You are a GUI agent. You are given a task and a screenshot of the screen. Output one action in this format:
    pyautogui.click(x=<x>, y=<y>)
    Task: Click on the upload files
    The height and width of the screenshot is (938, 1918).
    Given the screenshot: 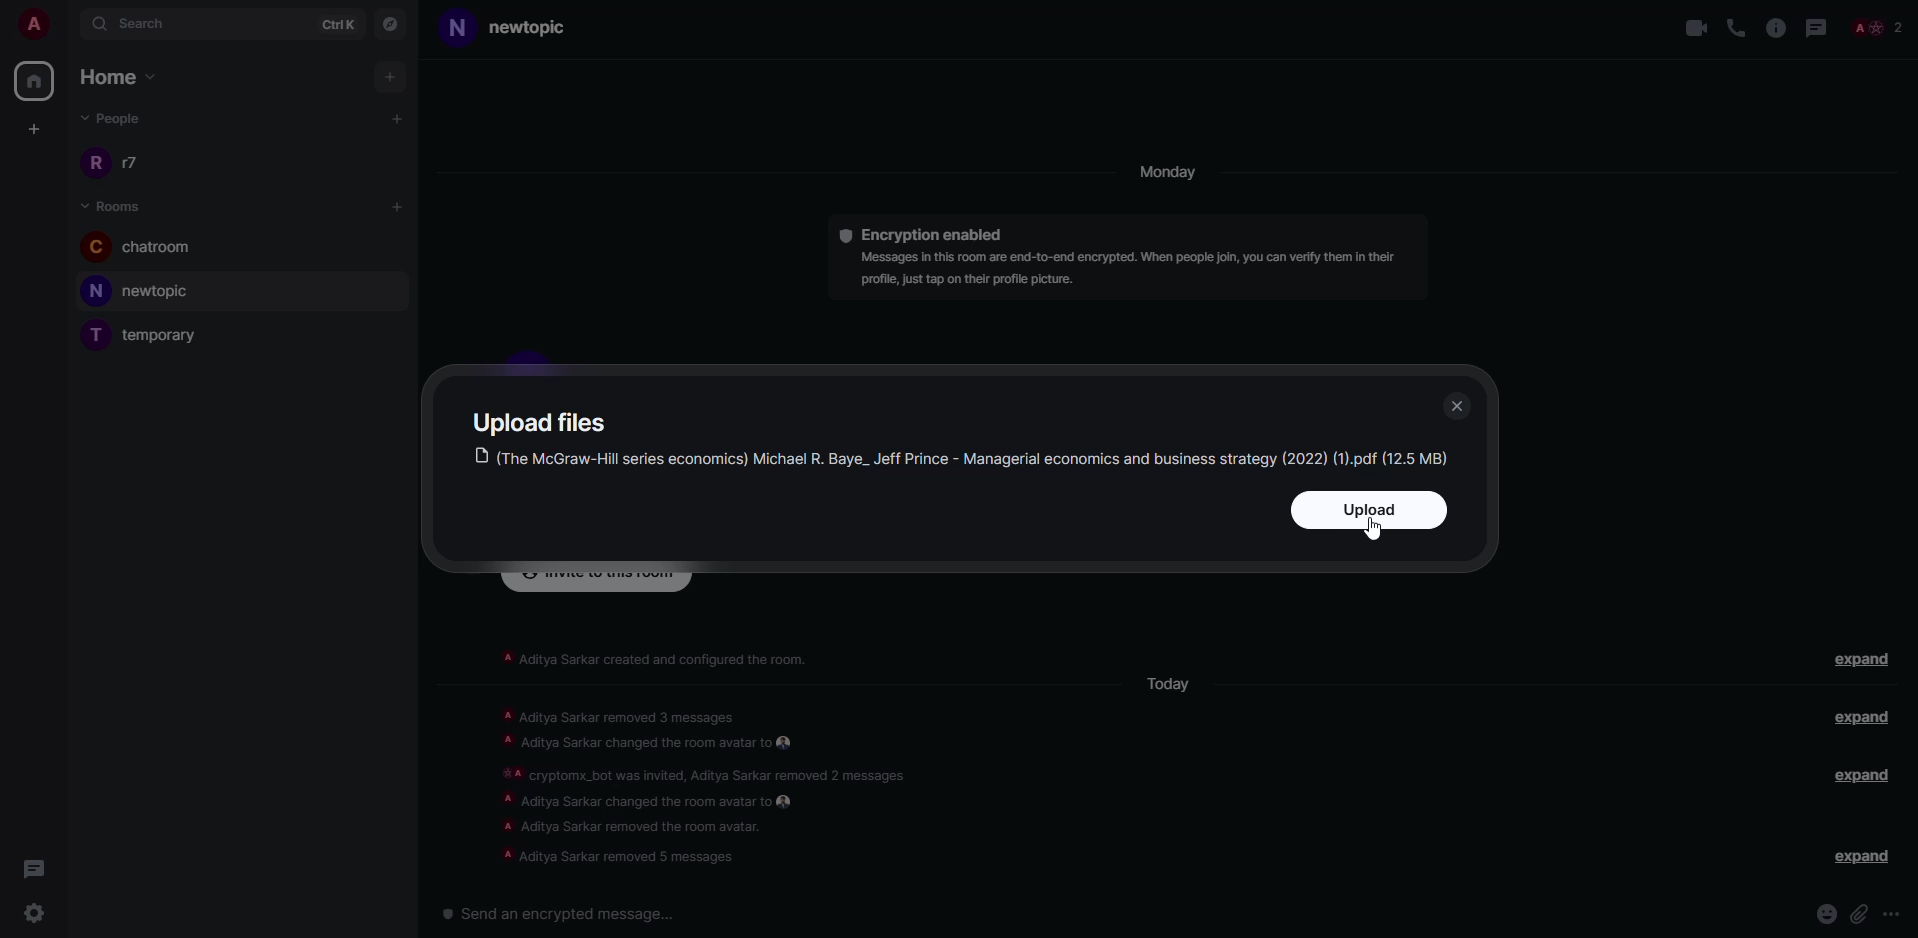 What is the action you would take?
    pyautogui.click(x=545, y=420)
    